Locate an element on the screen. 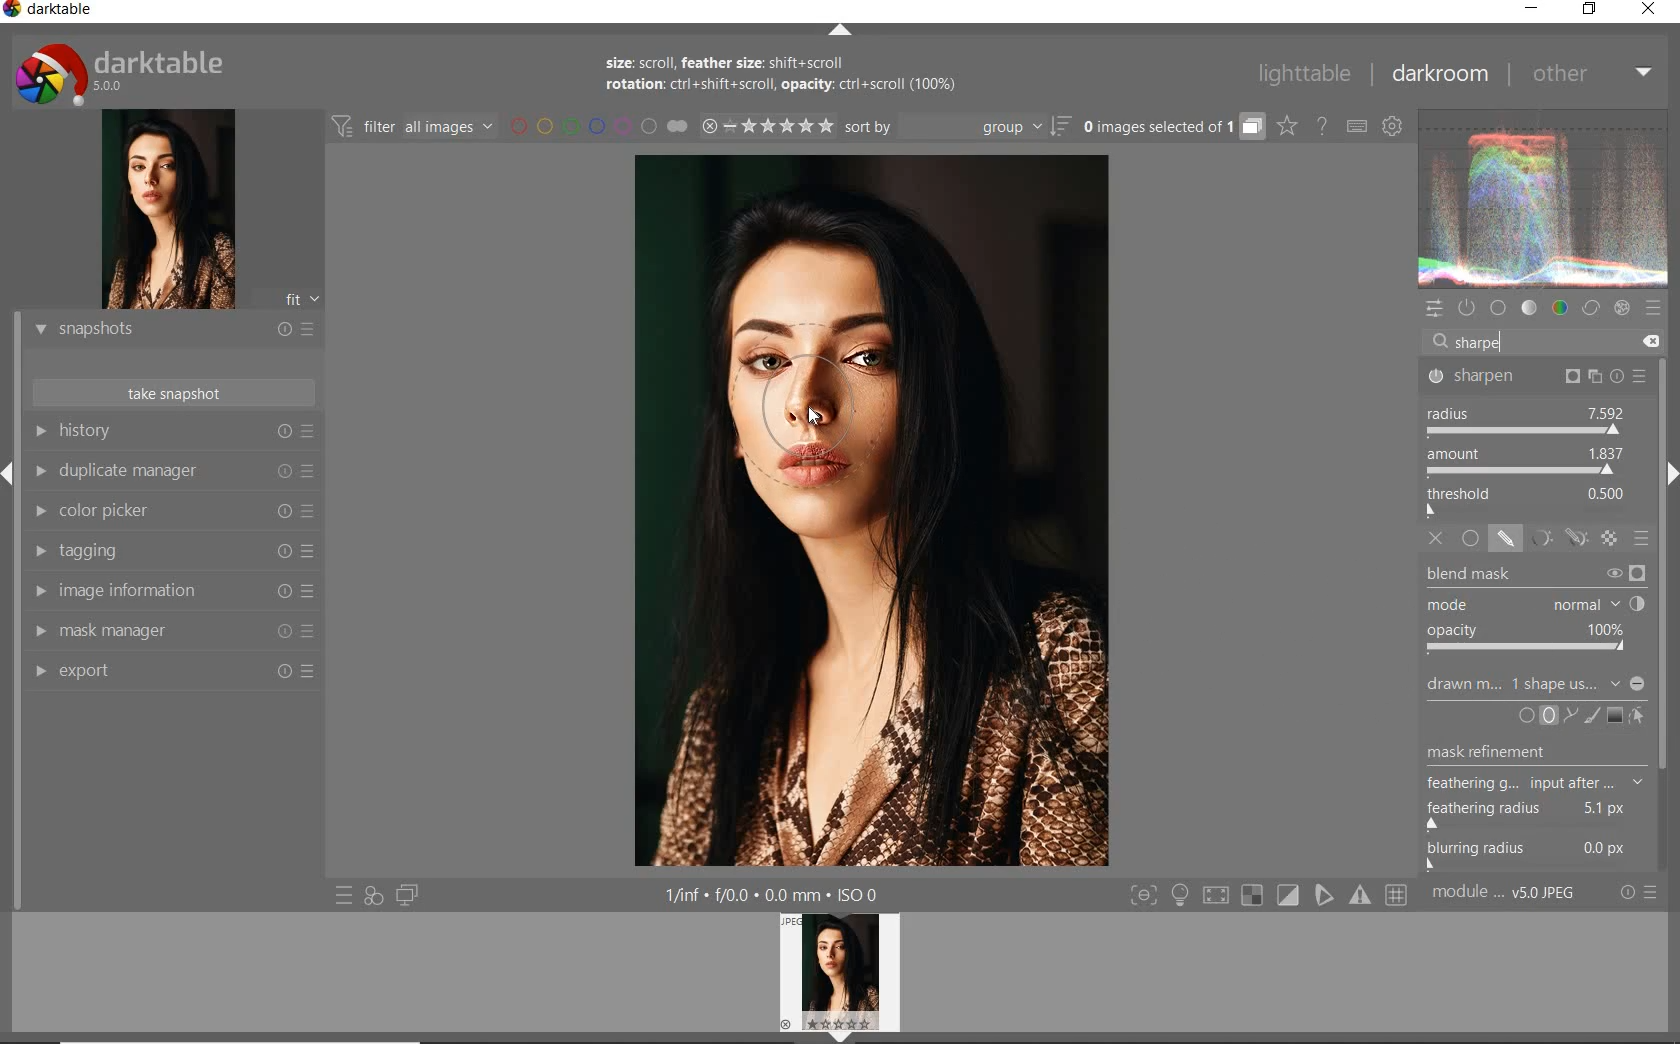  ADD PATH is located at coordinates (1568, 714).